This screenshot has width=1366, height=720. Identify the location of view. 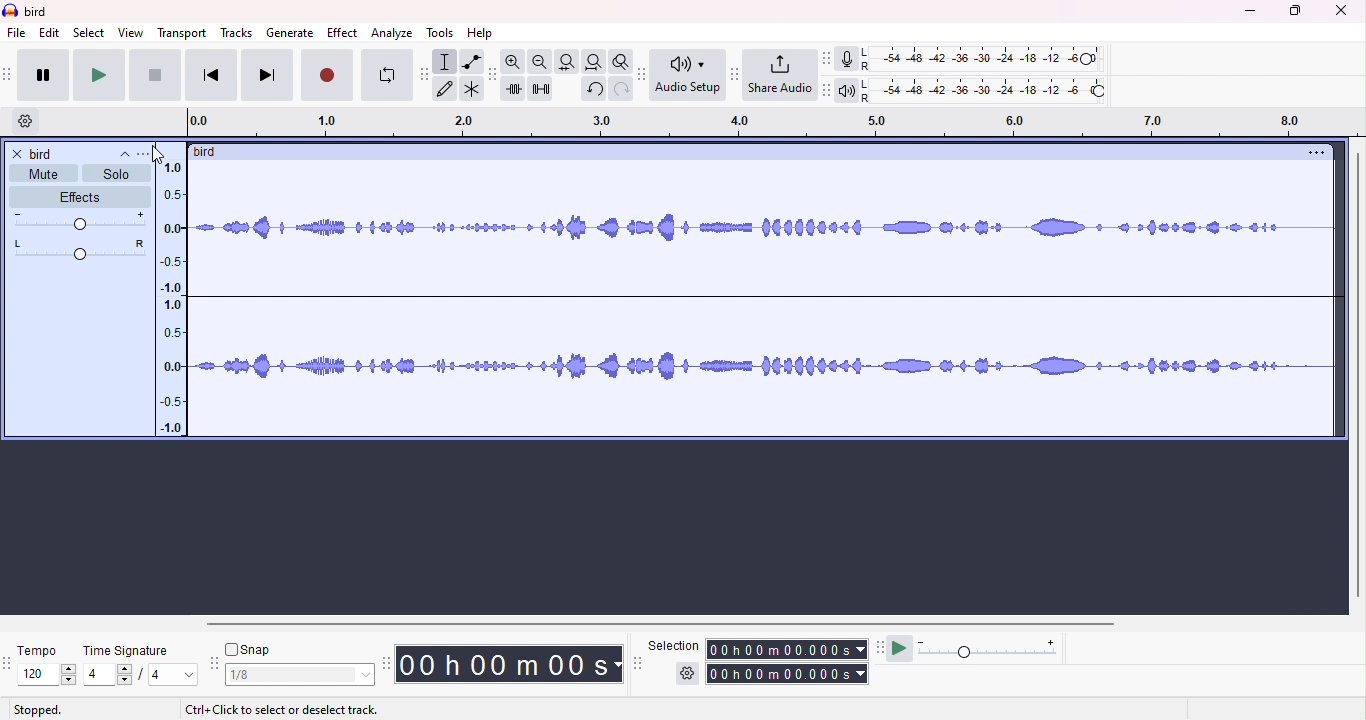
(130, 33).